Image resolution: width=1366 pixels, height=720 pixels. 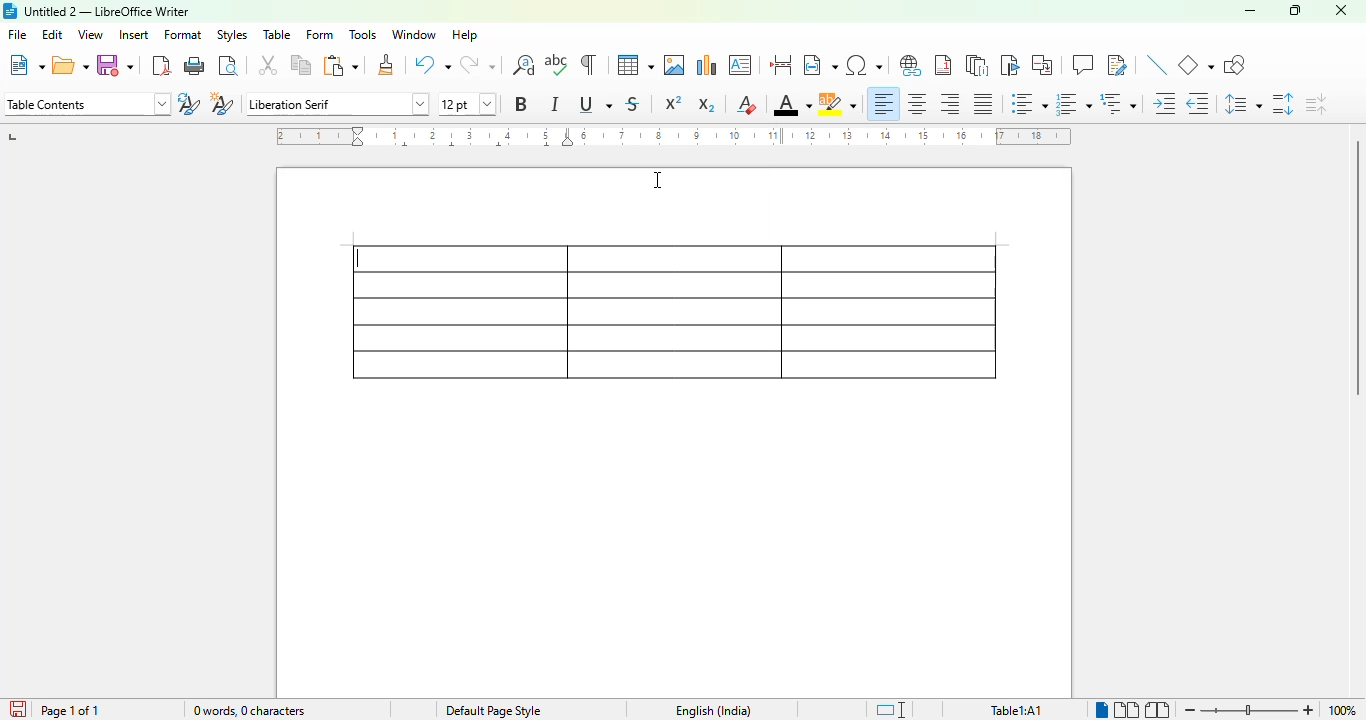 What do you see at coordinates (1197, 65) in the screenshot?
I see `basic shapes` at bounding box center [1197, 65].